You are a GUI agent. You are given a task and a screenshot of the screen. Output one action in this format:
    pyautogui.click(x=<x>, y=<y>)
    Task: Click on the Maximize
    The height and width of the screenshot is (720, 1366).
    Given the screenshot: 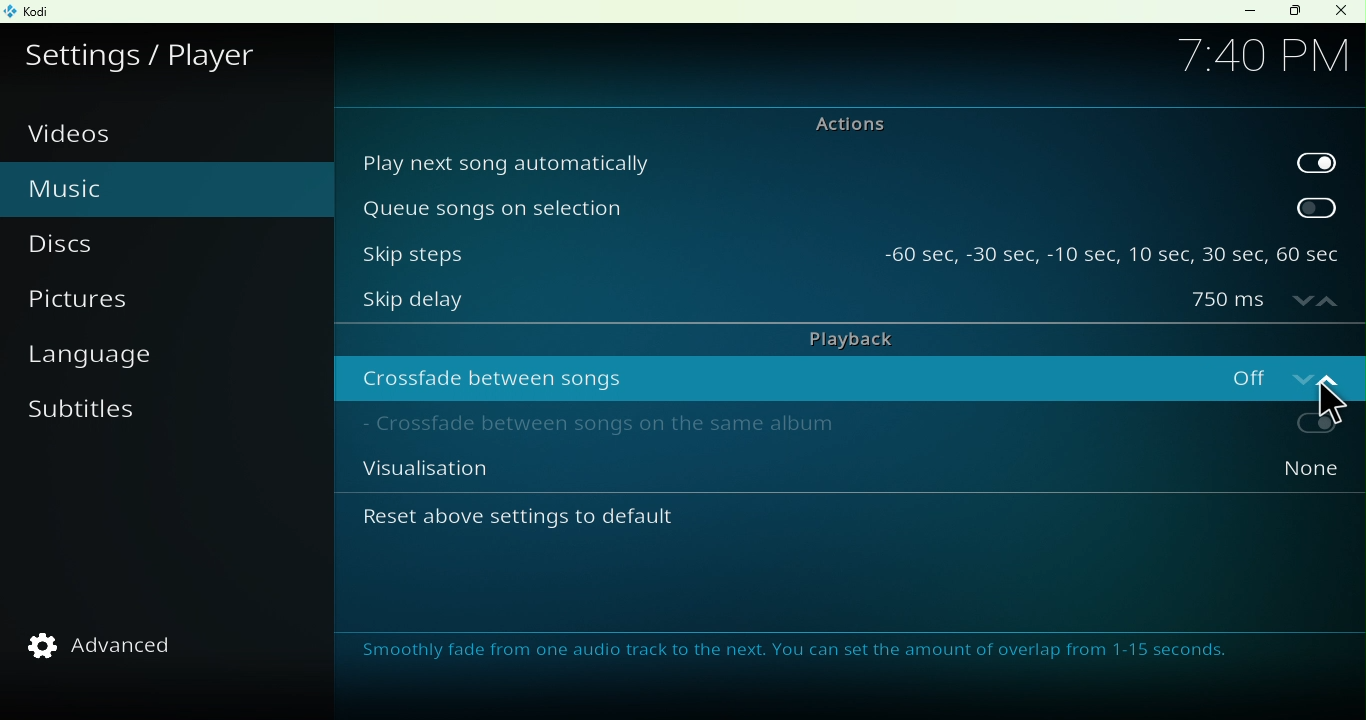 What is the action you would take?
    pyautogui.click(x=1294, y=12)
    